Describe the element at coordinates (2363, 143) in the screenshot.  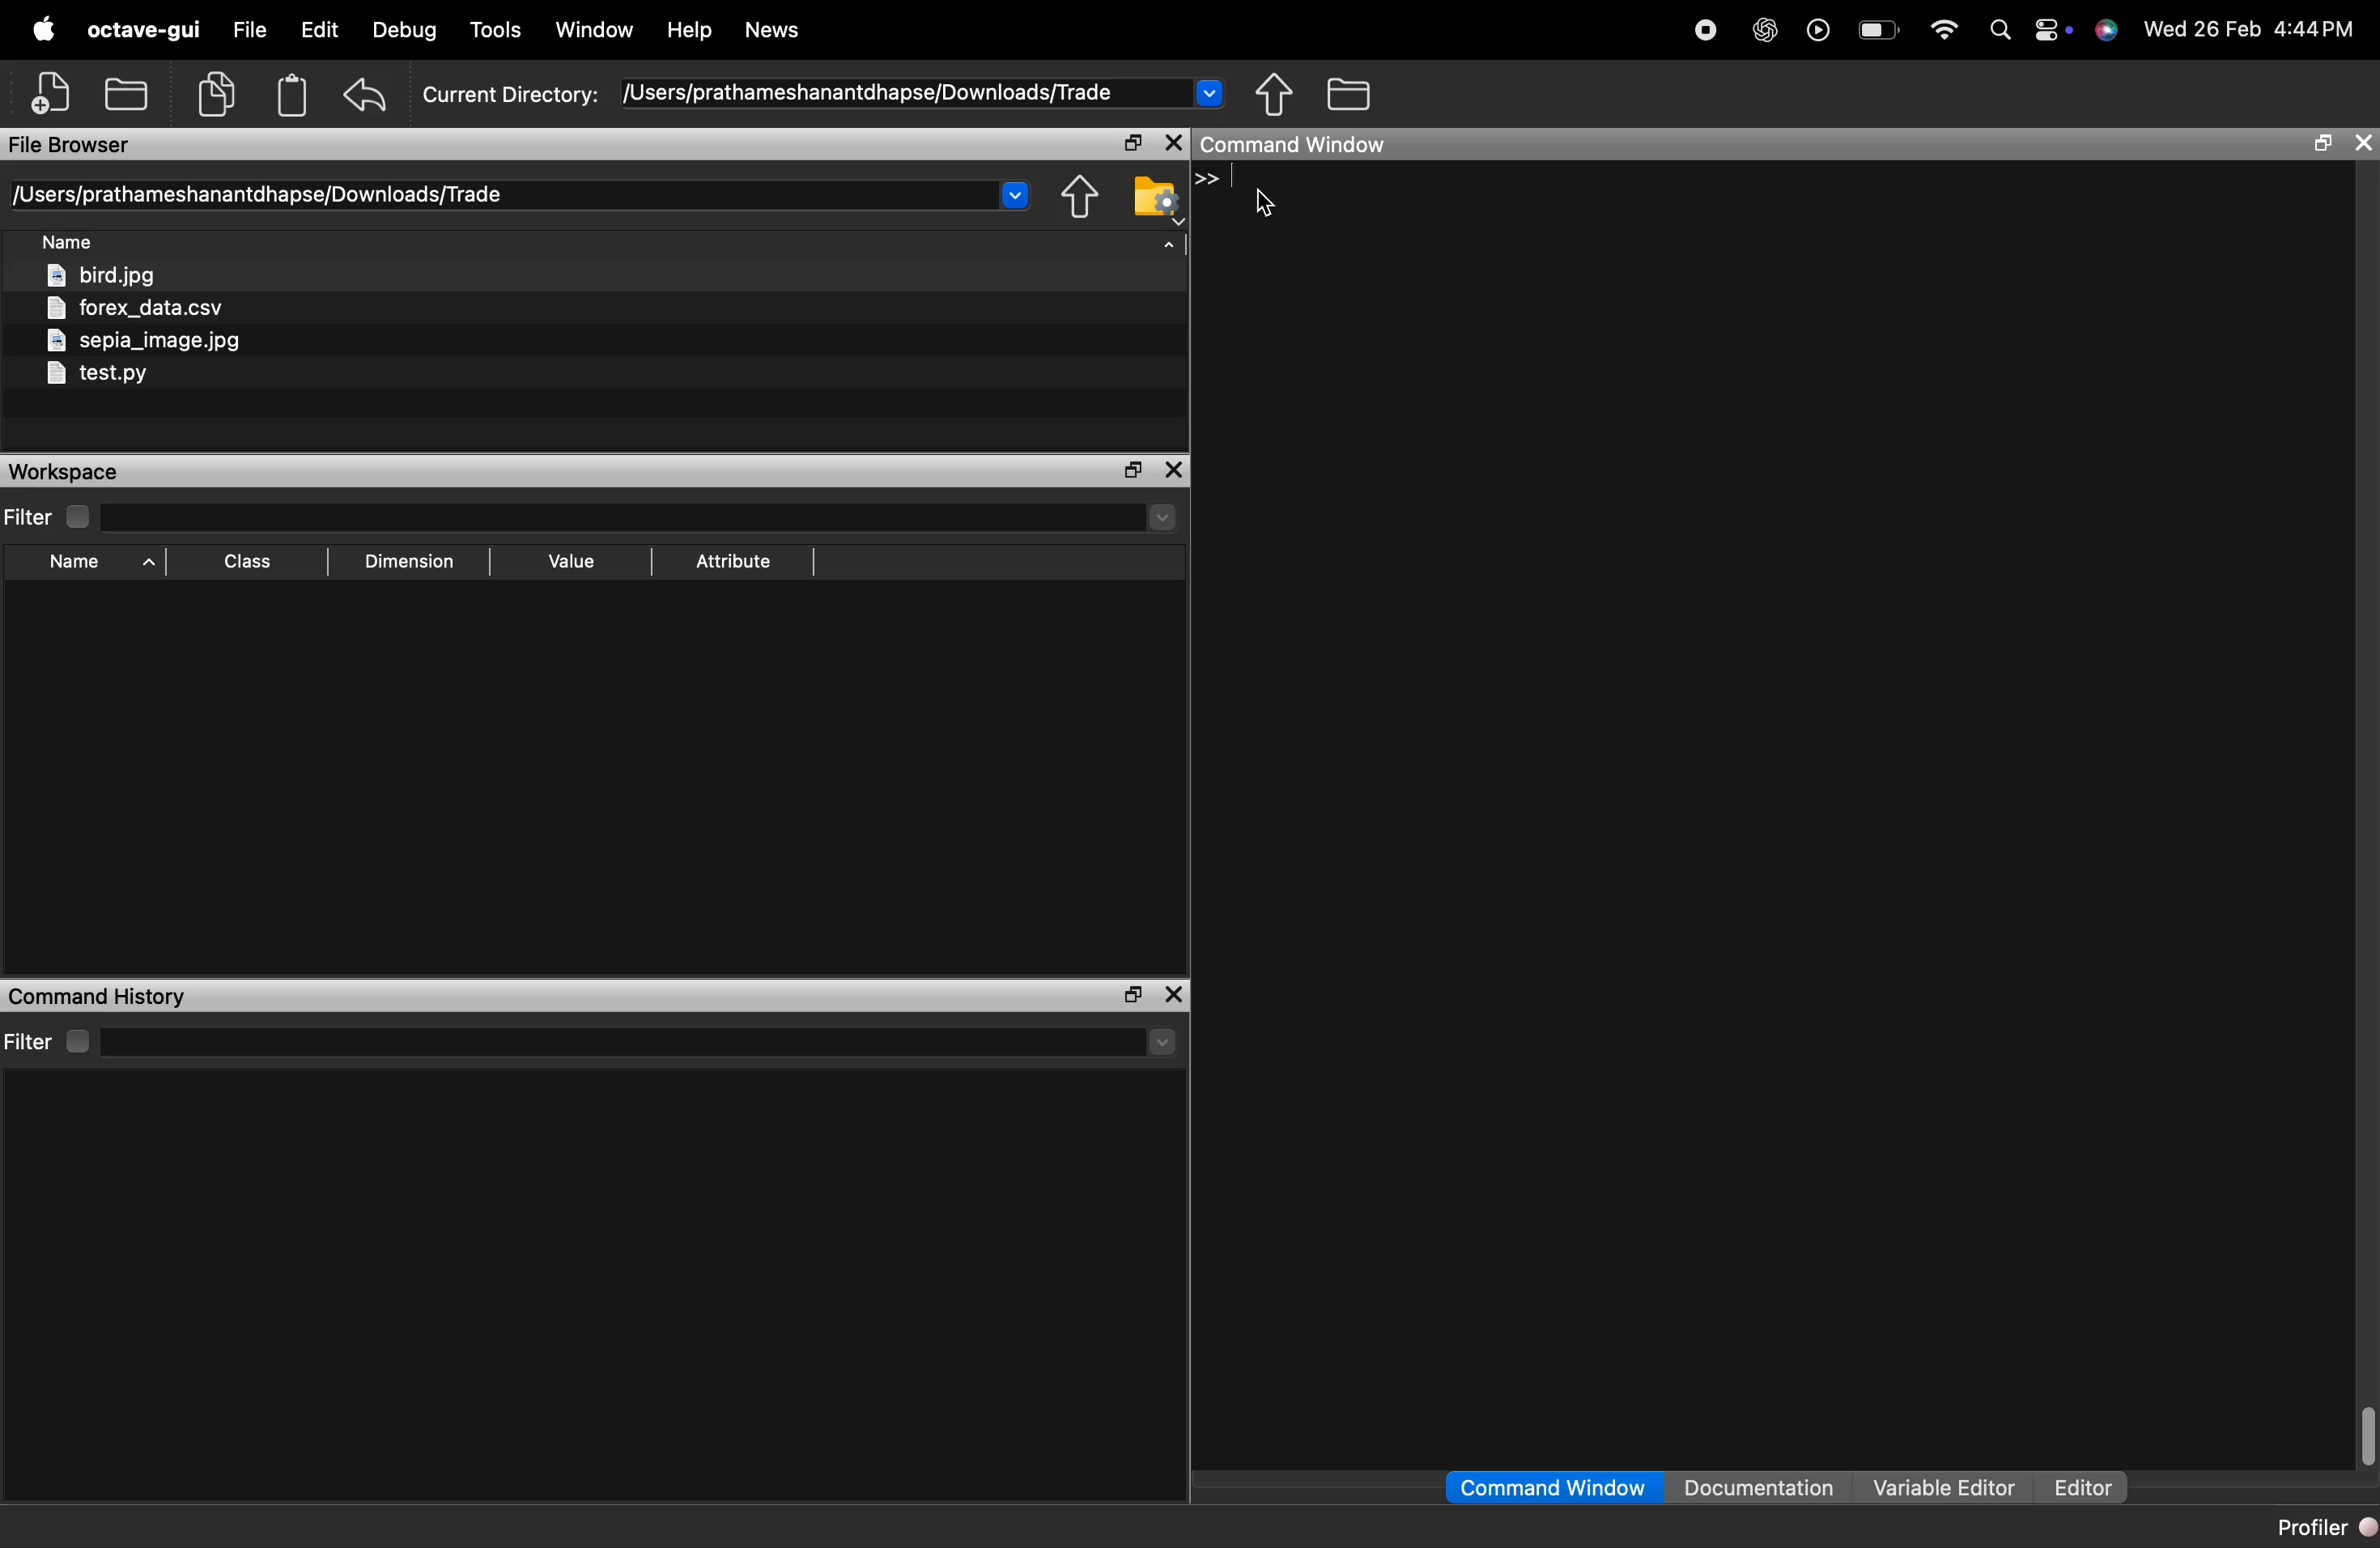
I see `close` at that location.